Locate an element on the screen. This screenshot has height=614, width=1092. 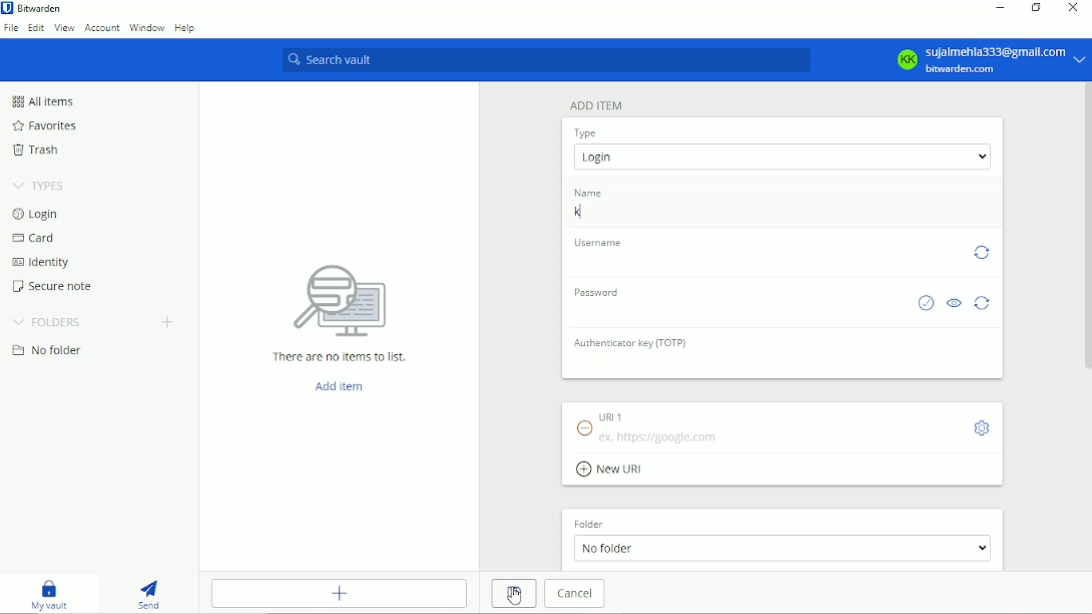
My vault is located at coordinates (49, 594).